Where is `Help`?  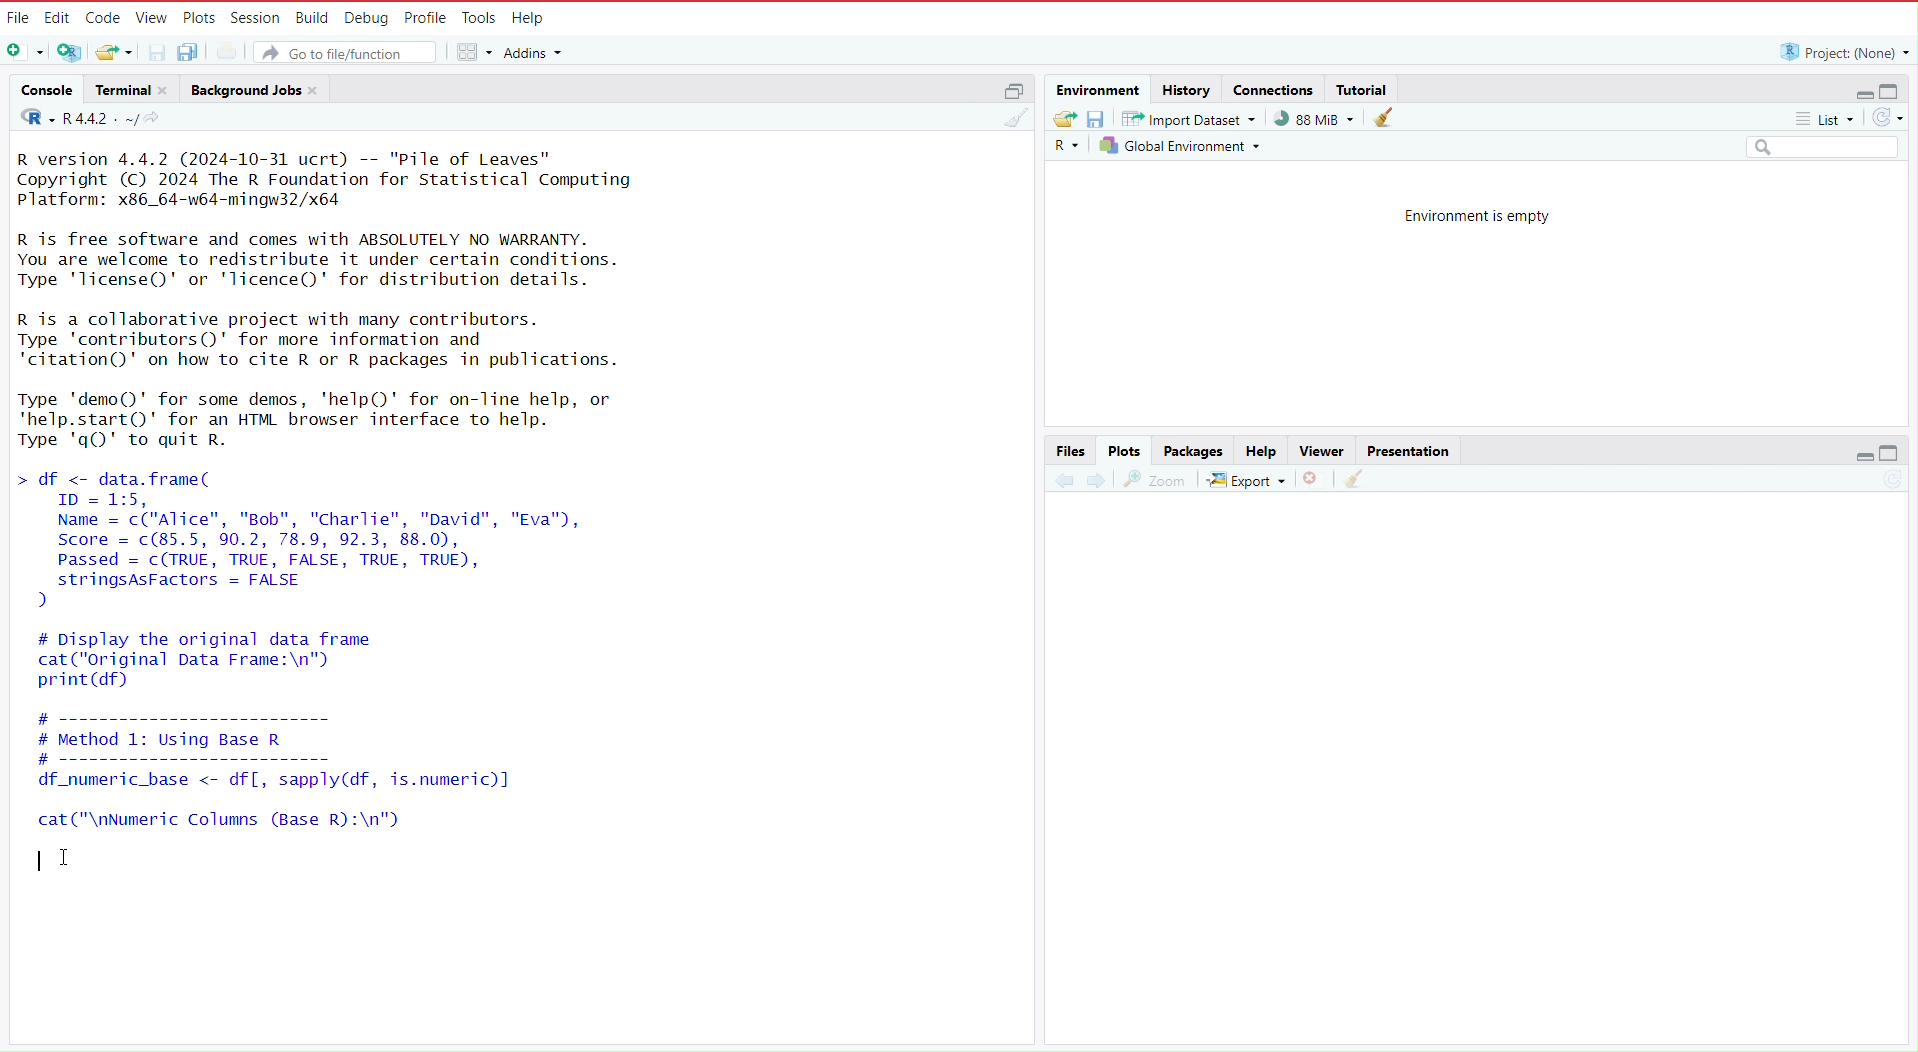
Help is located at coordinates (1260, 449).